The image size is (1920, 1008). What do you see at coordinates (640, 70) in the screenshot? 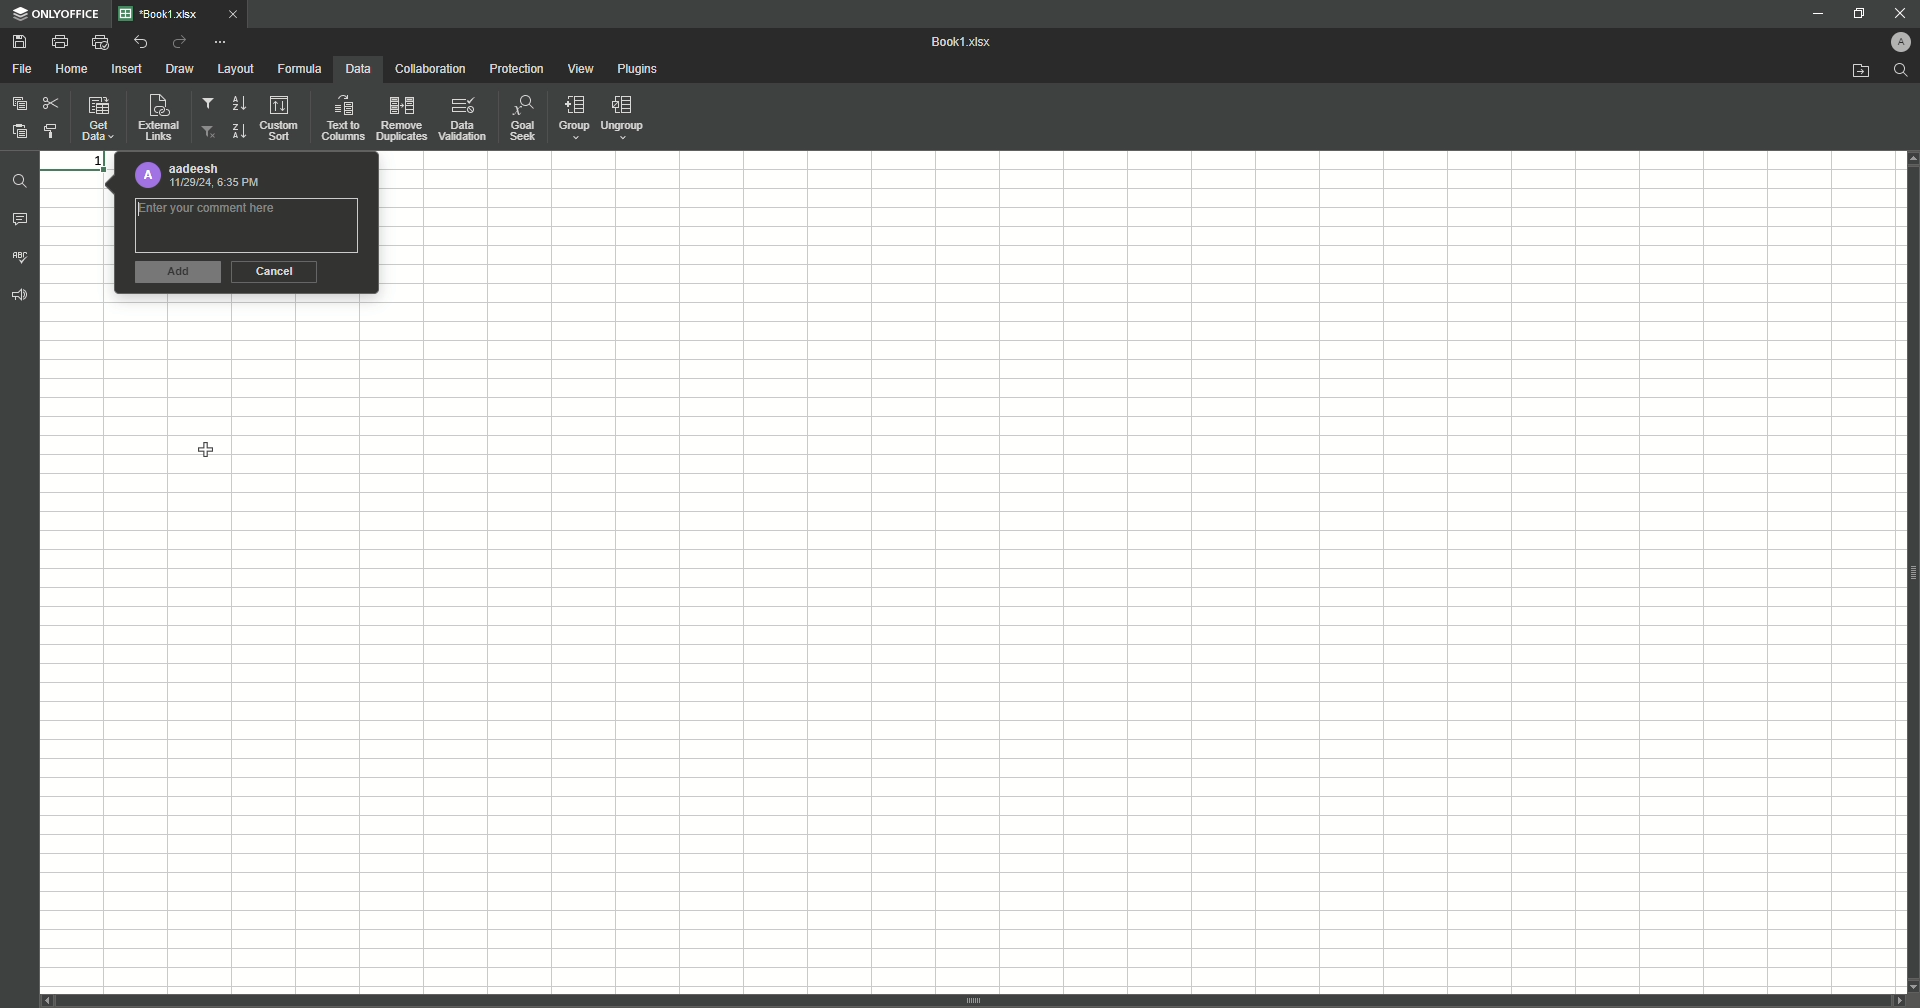
I see `Plugins` at bounding box center [640, 70].